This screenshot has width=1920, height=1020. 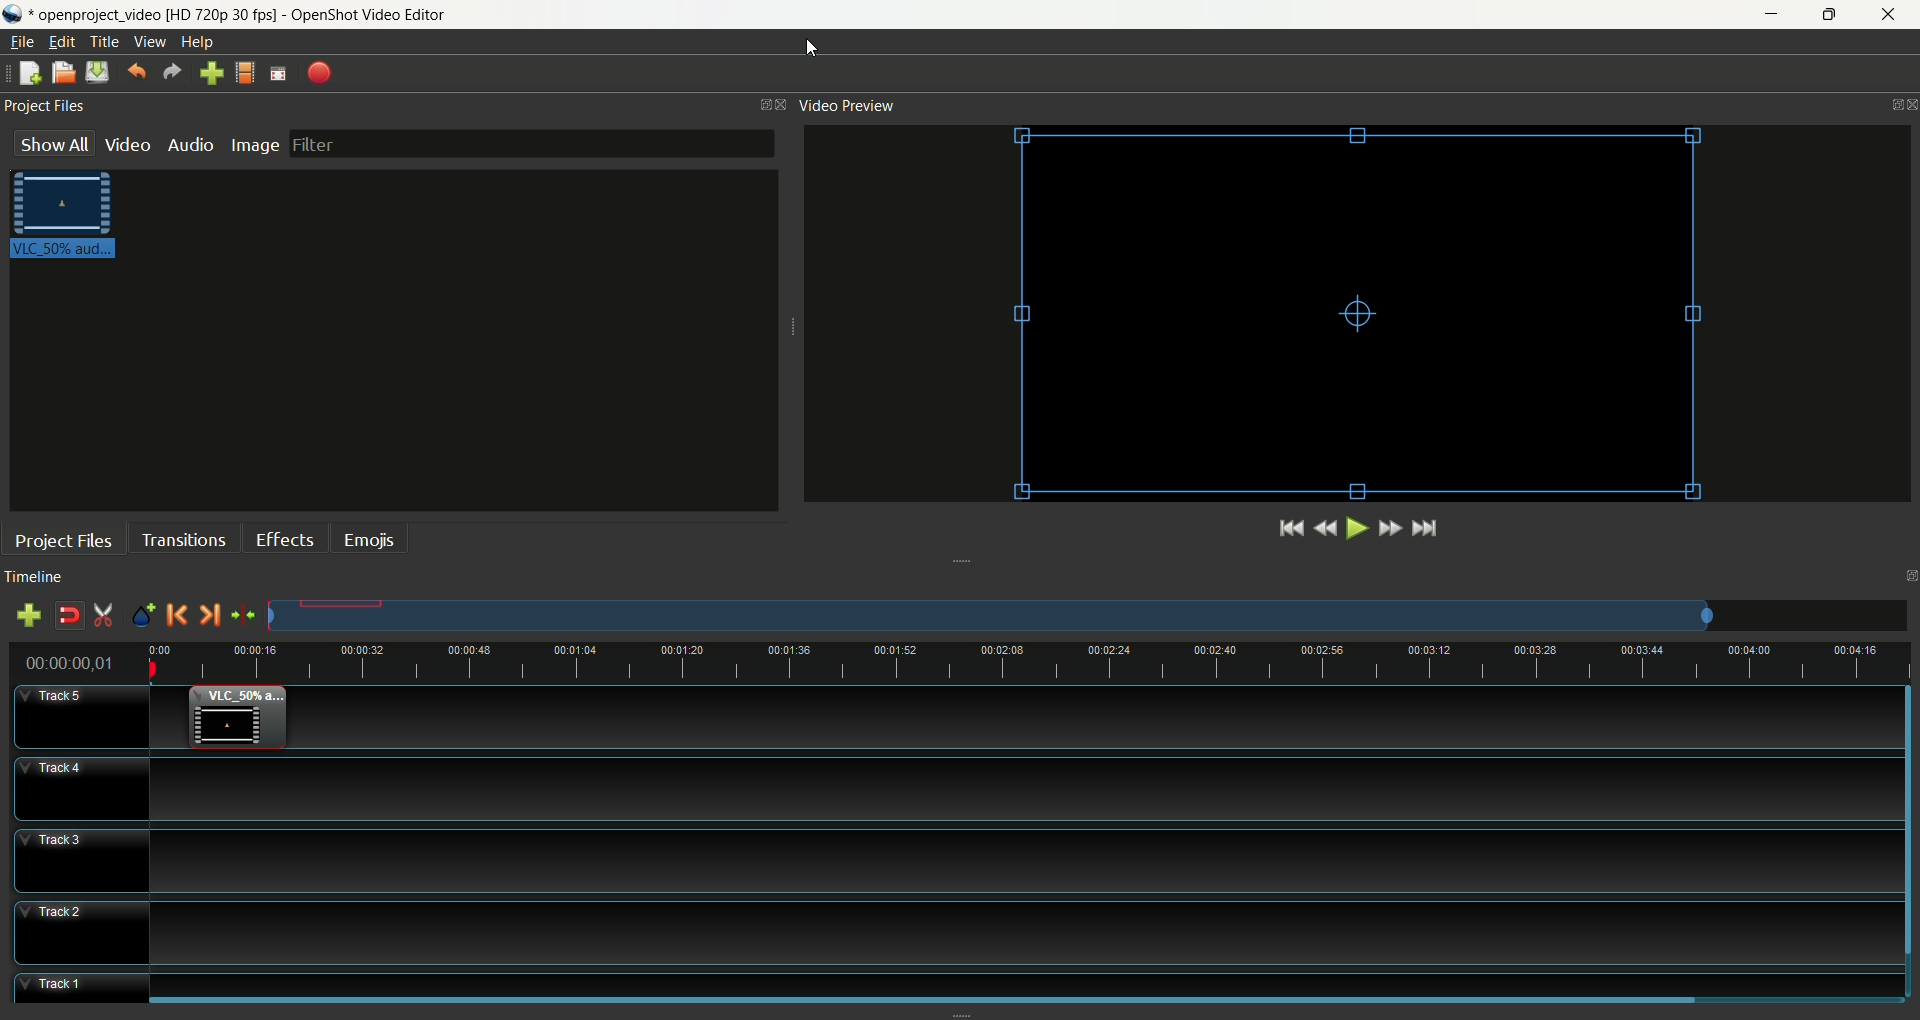 What do you see at coordinates (45, 106) in the screenshot?
I see `project files` at bounding box center [45, 106].